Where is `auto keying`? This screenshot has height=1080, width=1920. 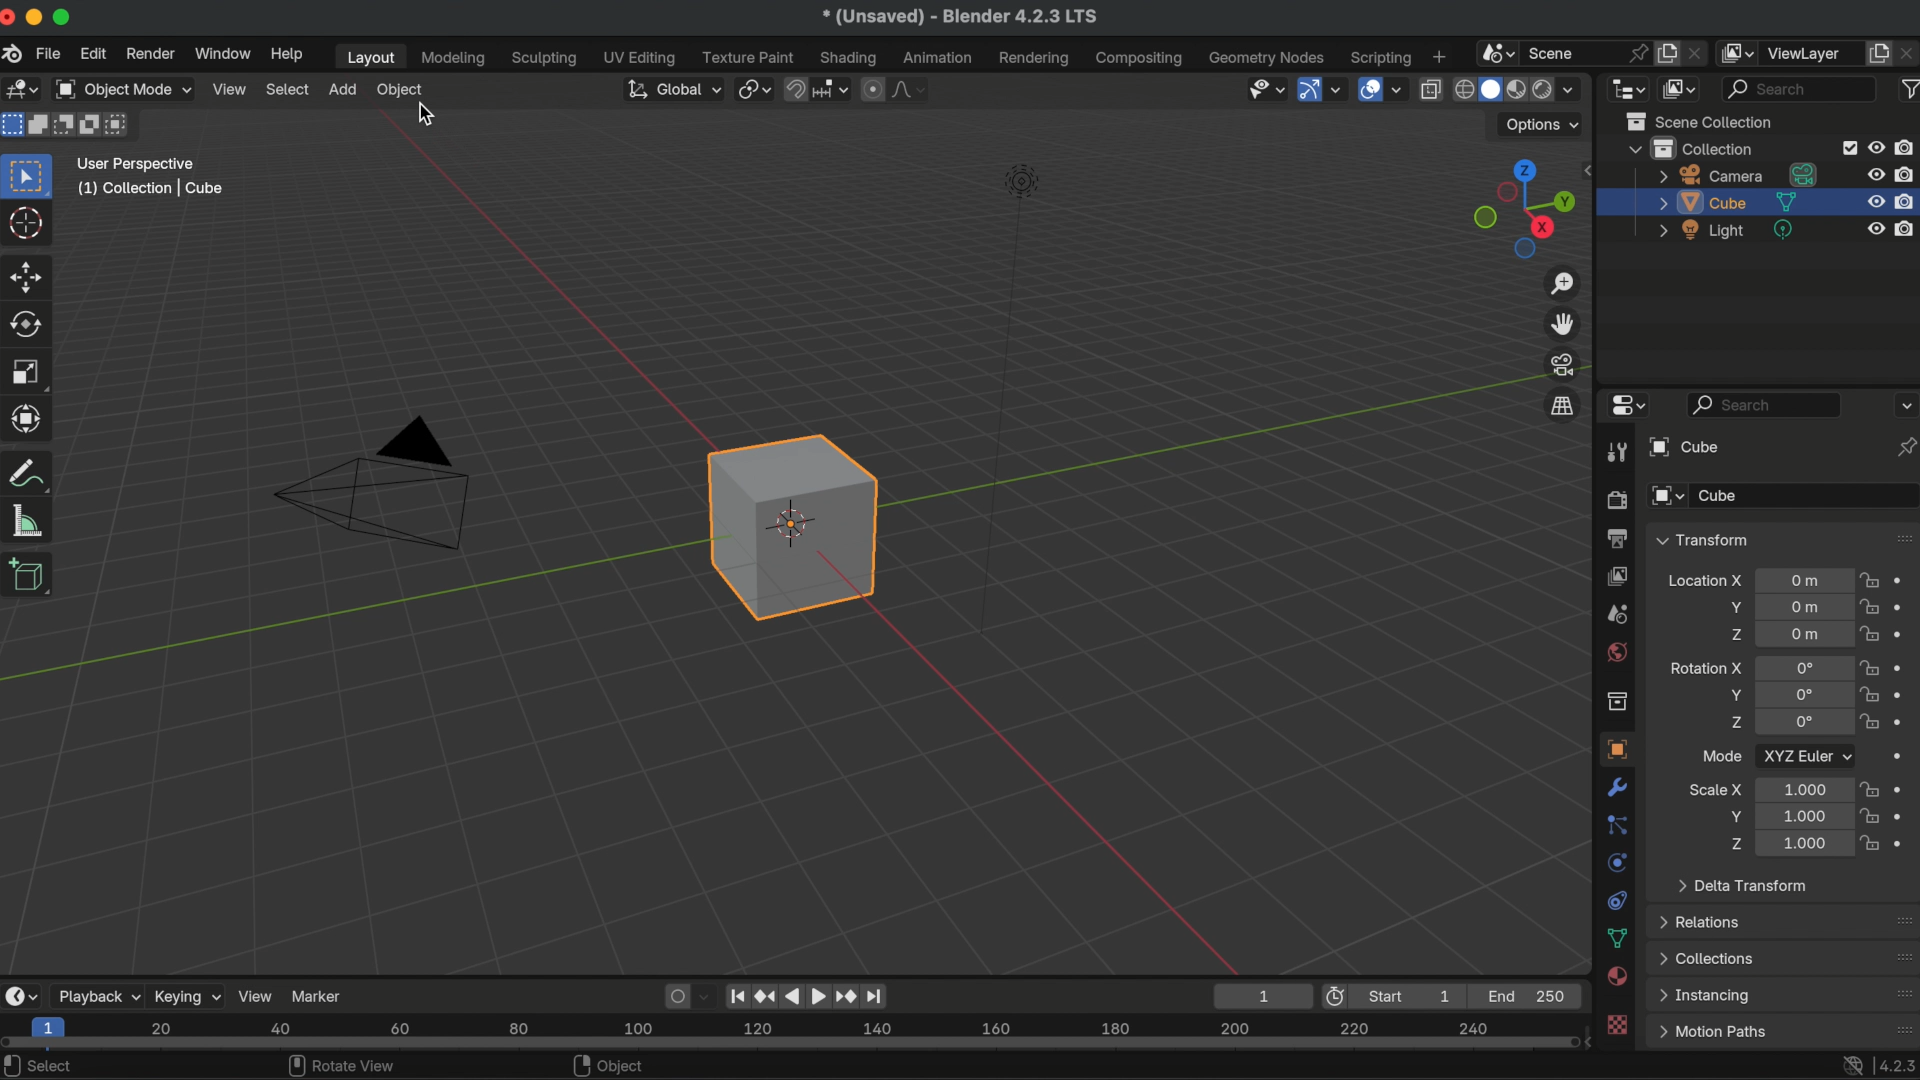
auto keying is located at coordinates (674, 994).